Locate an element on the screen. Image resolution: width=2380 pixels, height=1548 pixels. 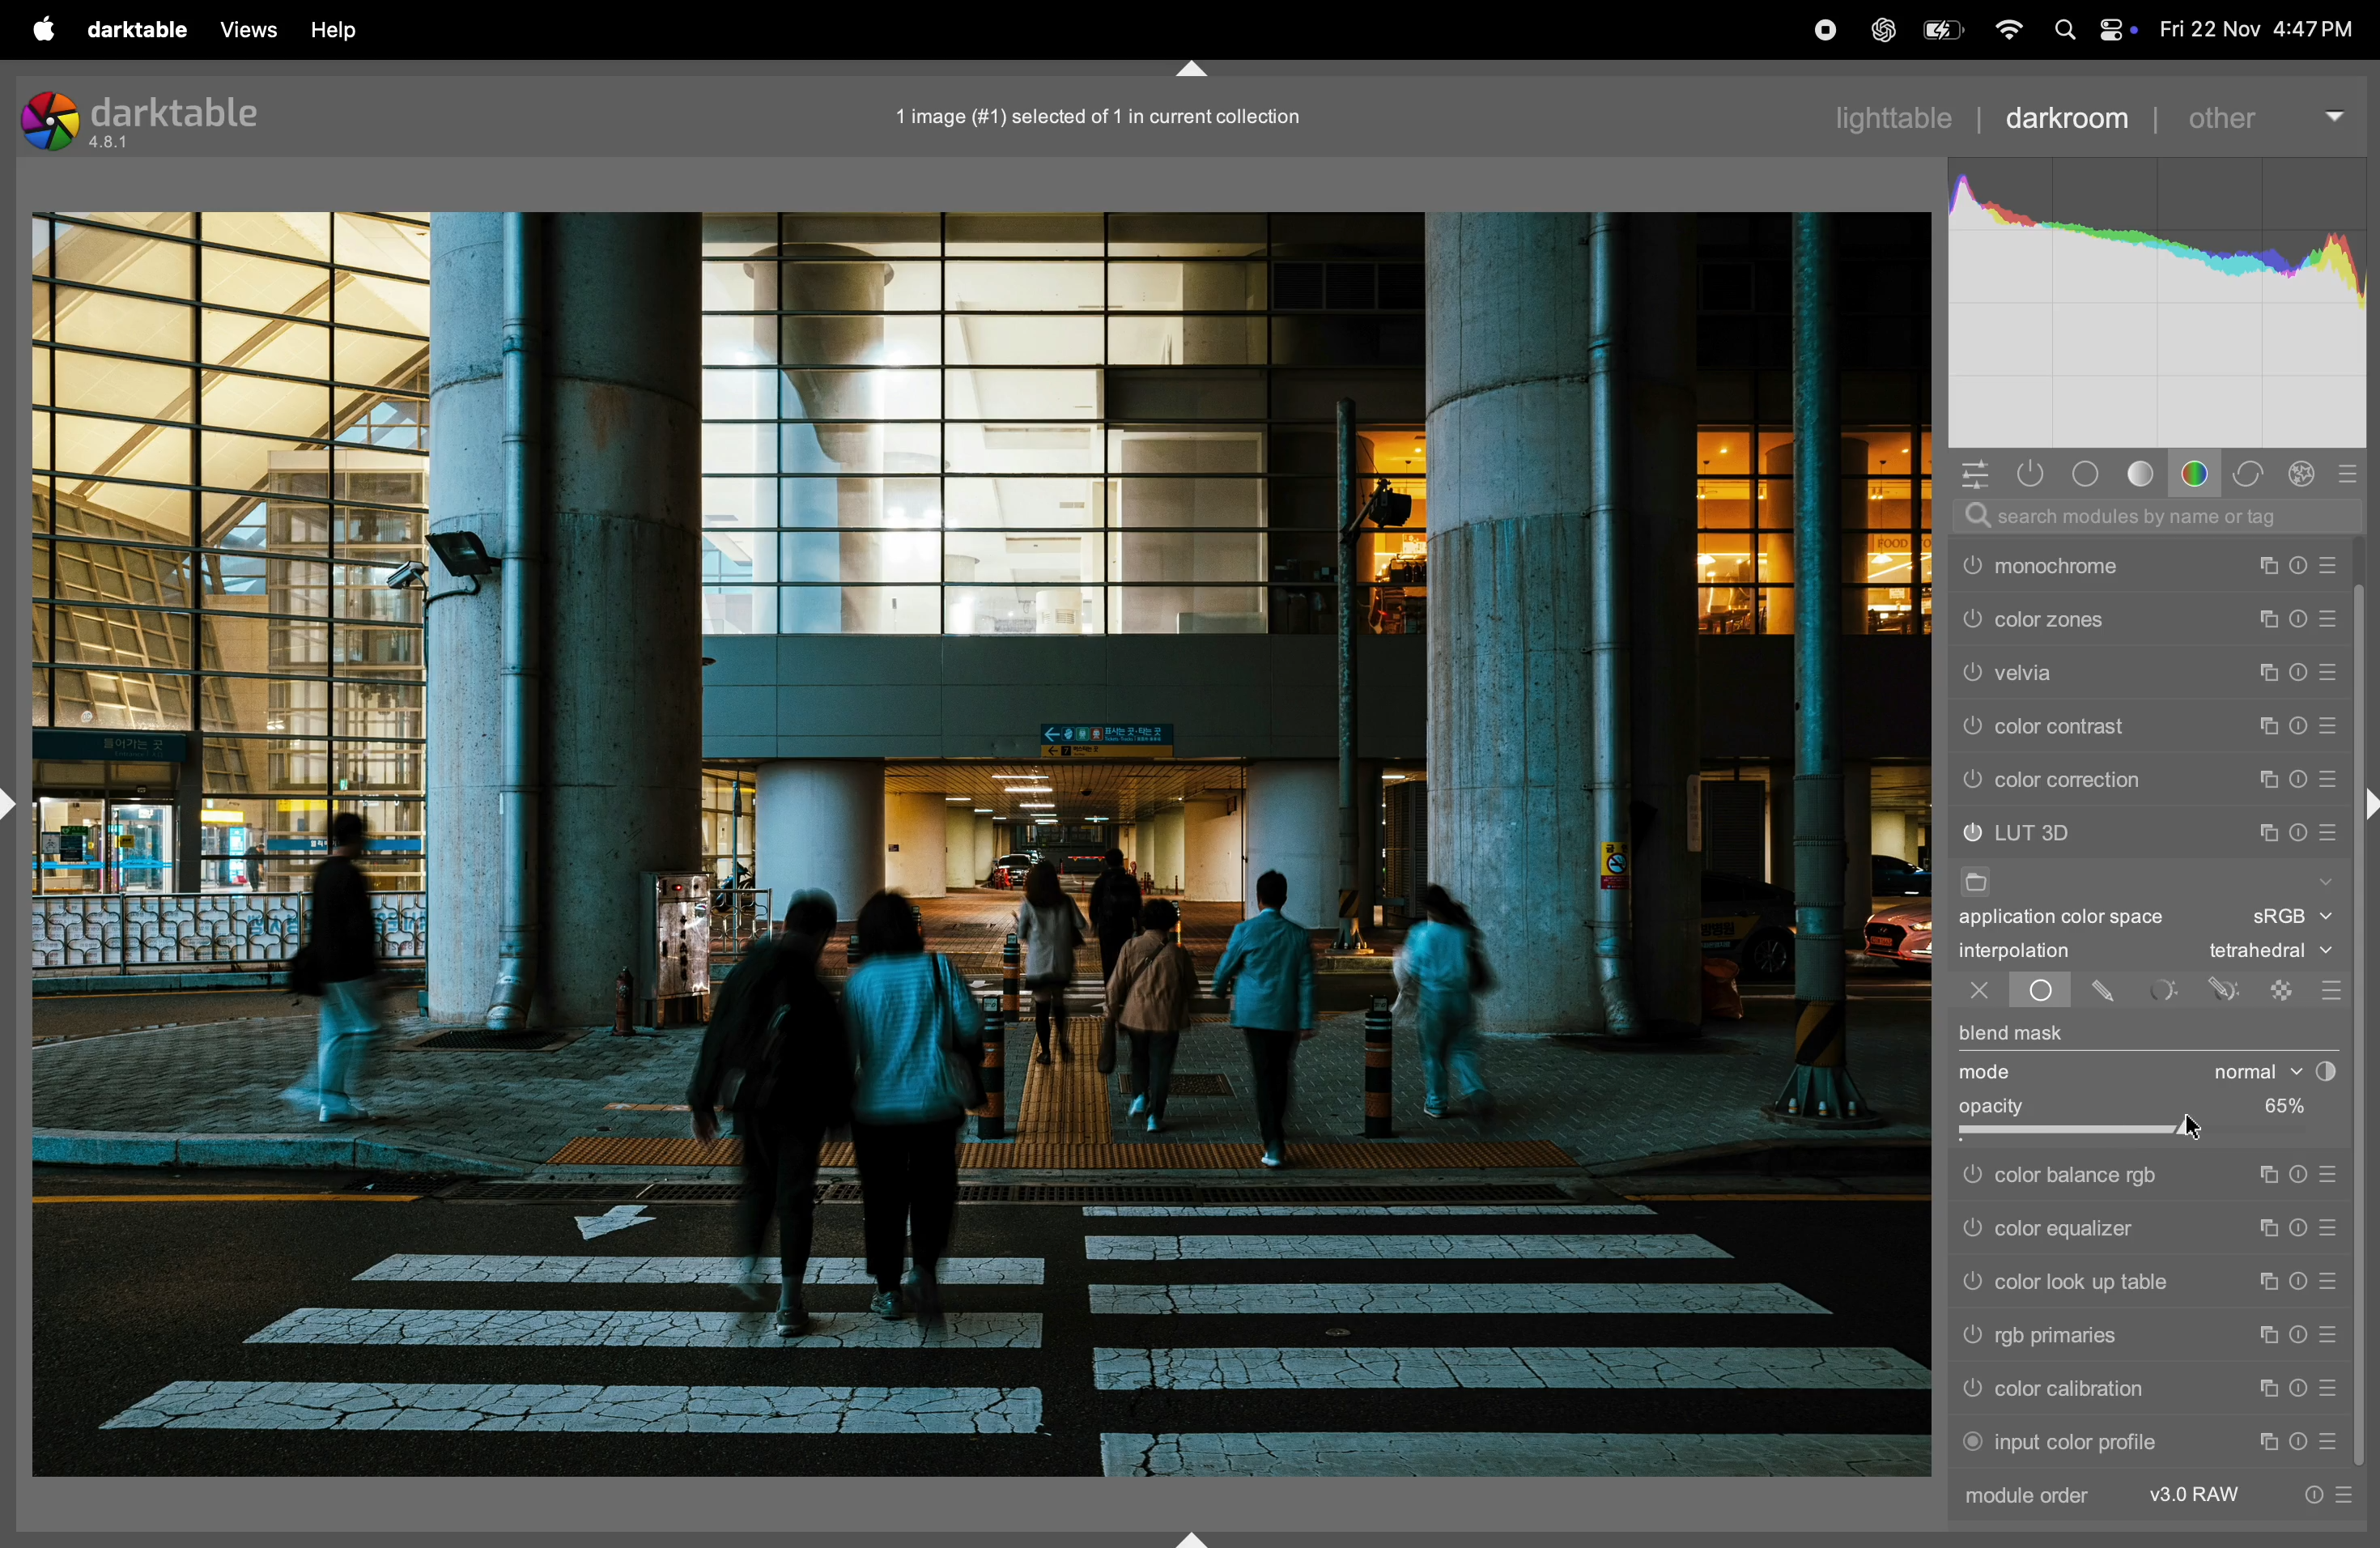
correct is located at coordinates (2250, 472).